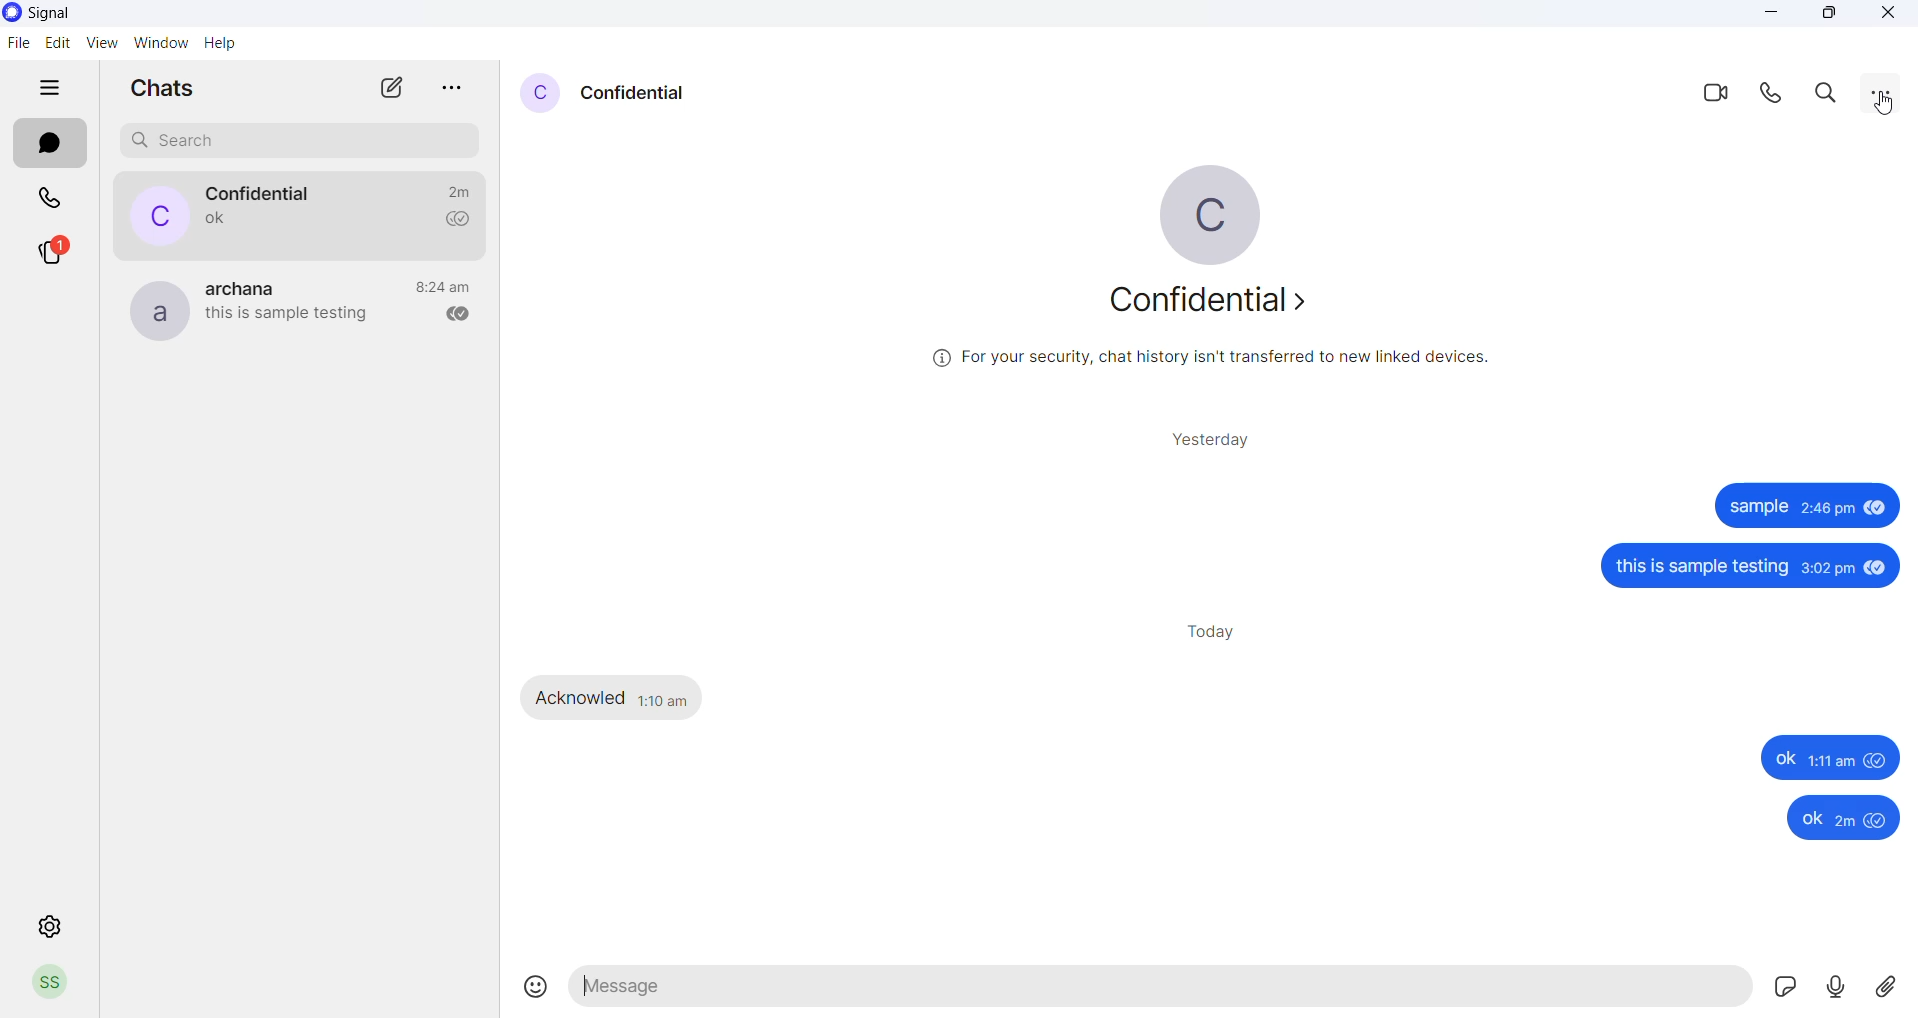 This screenshot has height=1018, width=1918. What do you see at coordinates (1831, 817) in the screenshot?
I see `ok` at bounding box center [1831, 817].